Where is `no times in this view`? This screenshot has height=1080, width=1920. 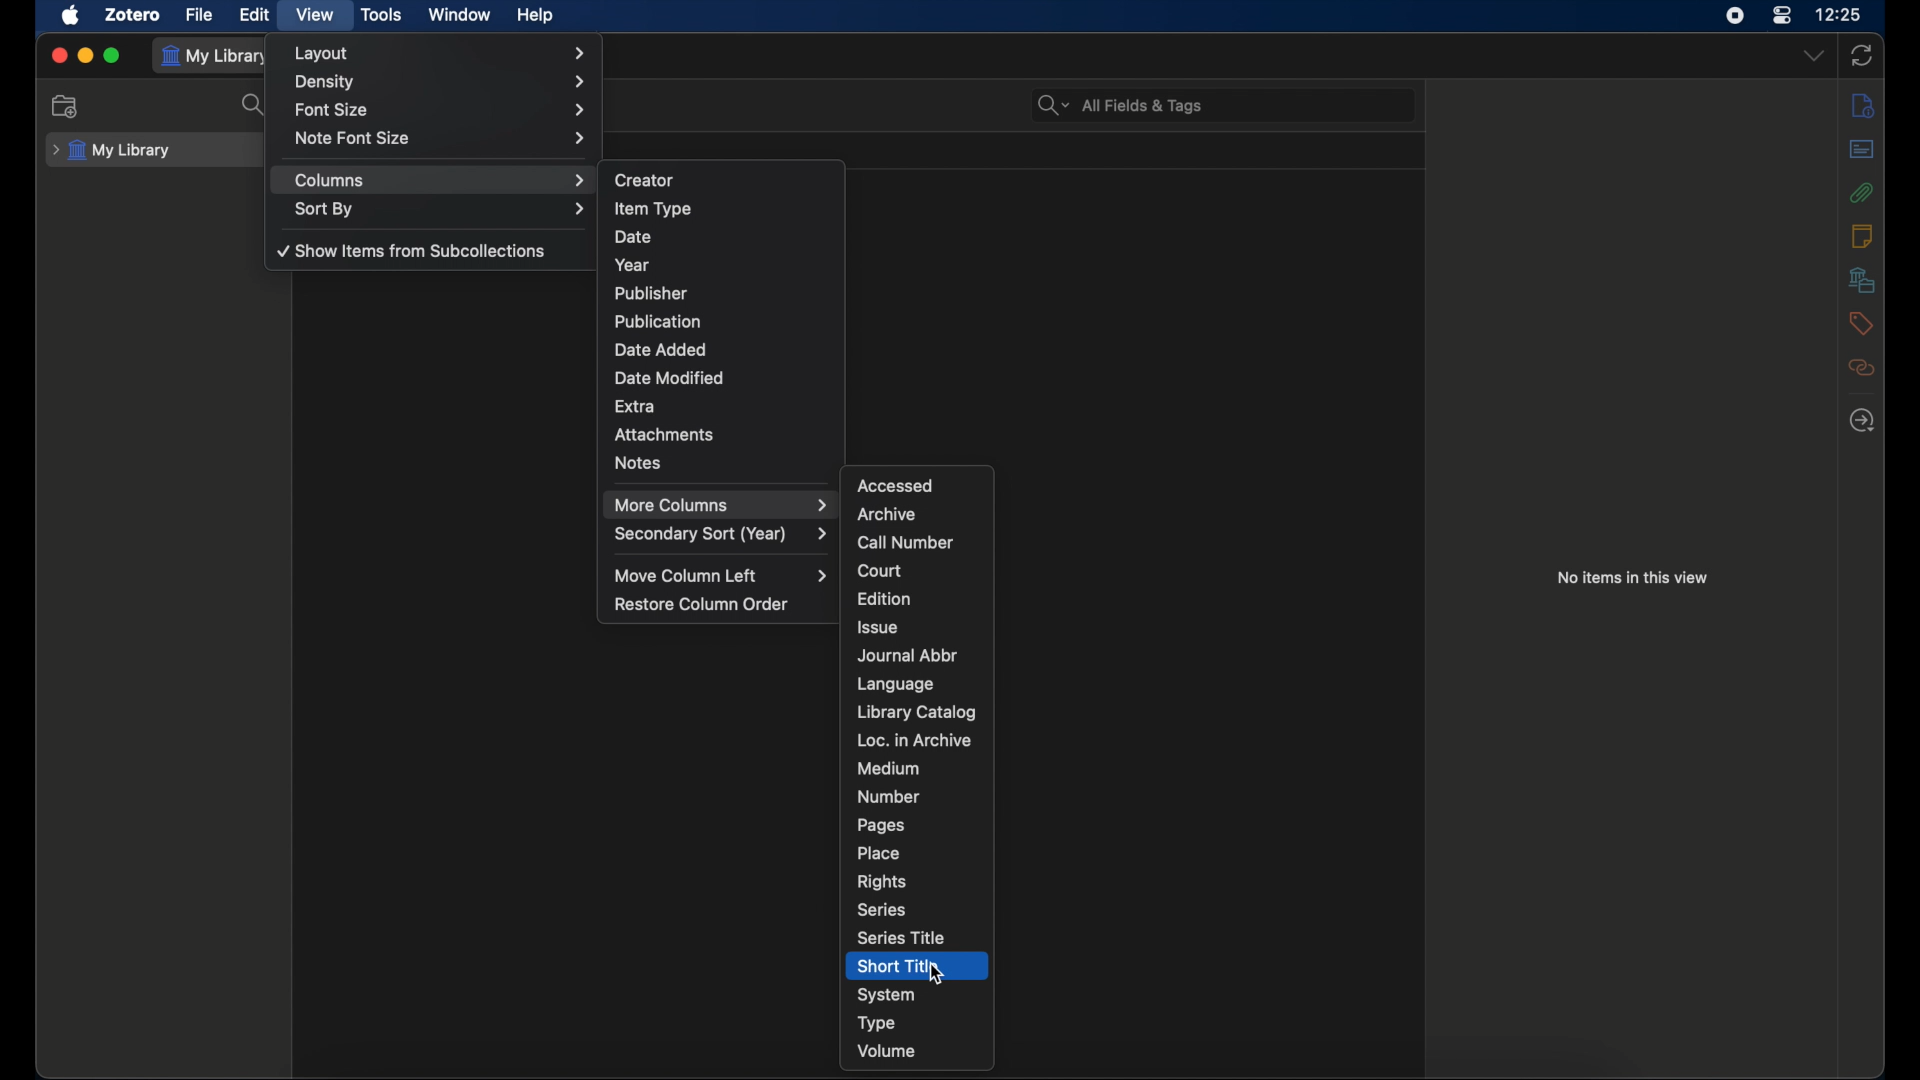
no times in this view is located at coordinates (1633, 578).